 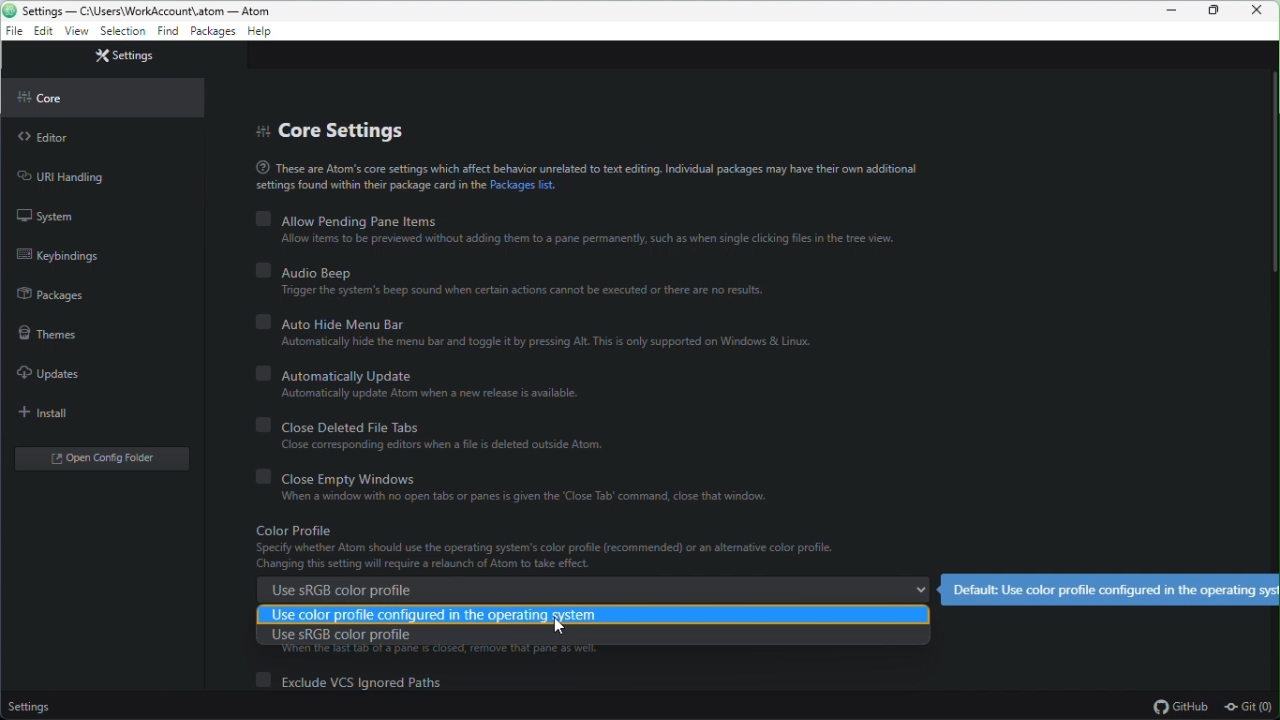 I want to click on Core setting, so click(x=348, y=129).